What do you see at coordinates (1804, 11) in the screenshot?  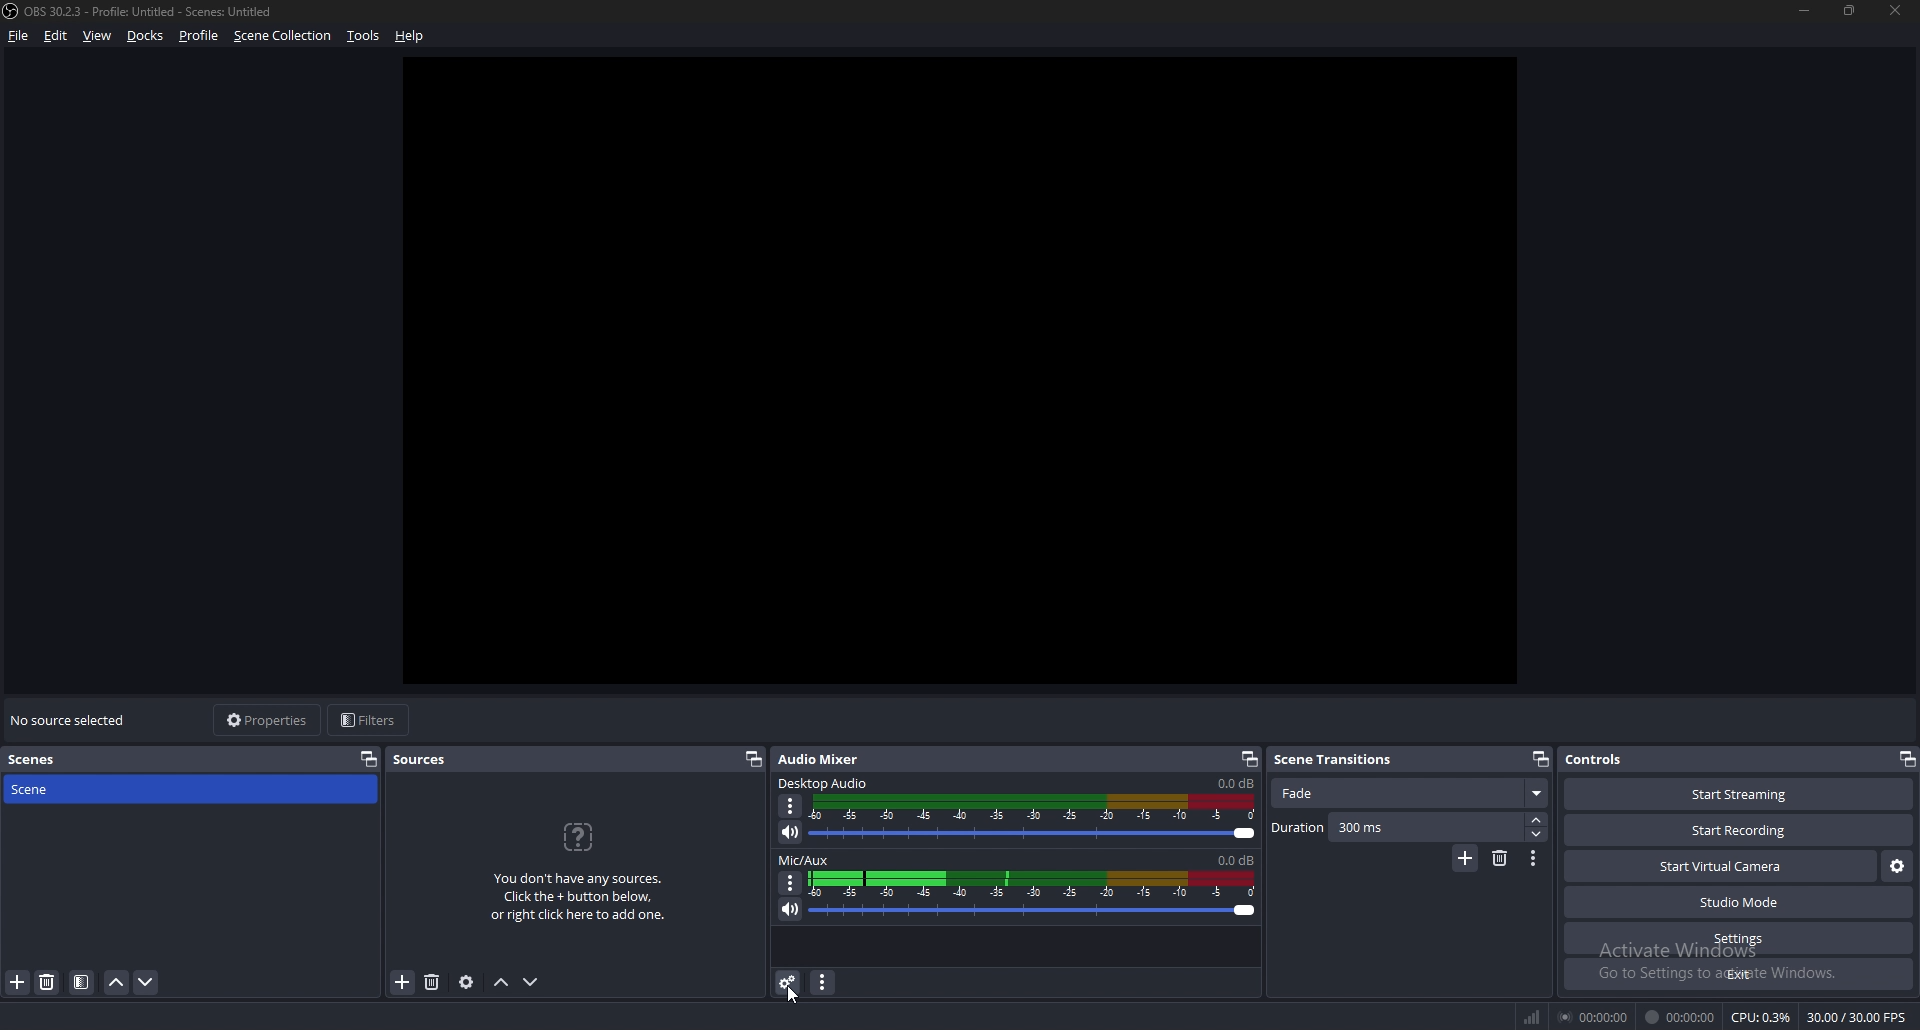 I see `minimize` at bounding box center [1804, 11].